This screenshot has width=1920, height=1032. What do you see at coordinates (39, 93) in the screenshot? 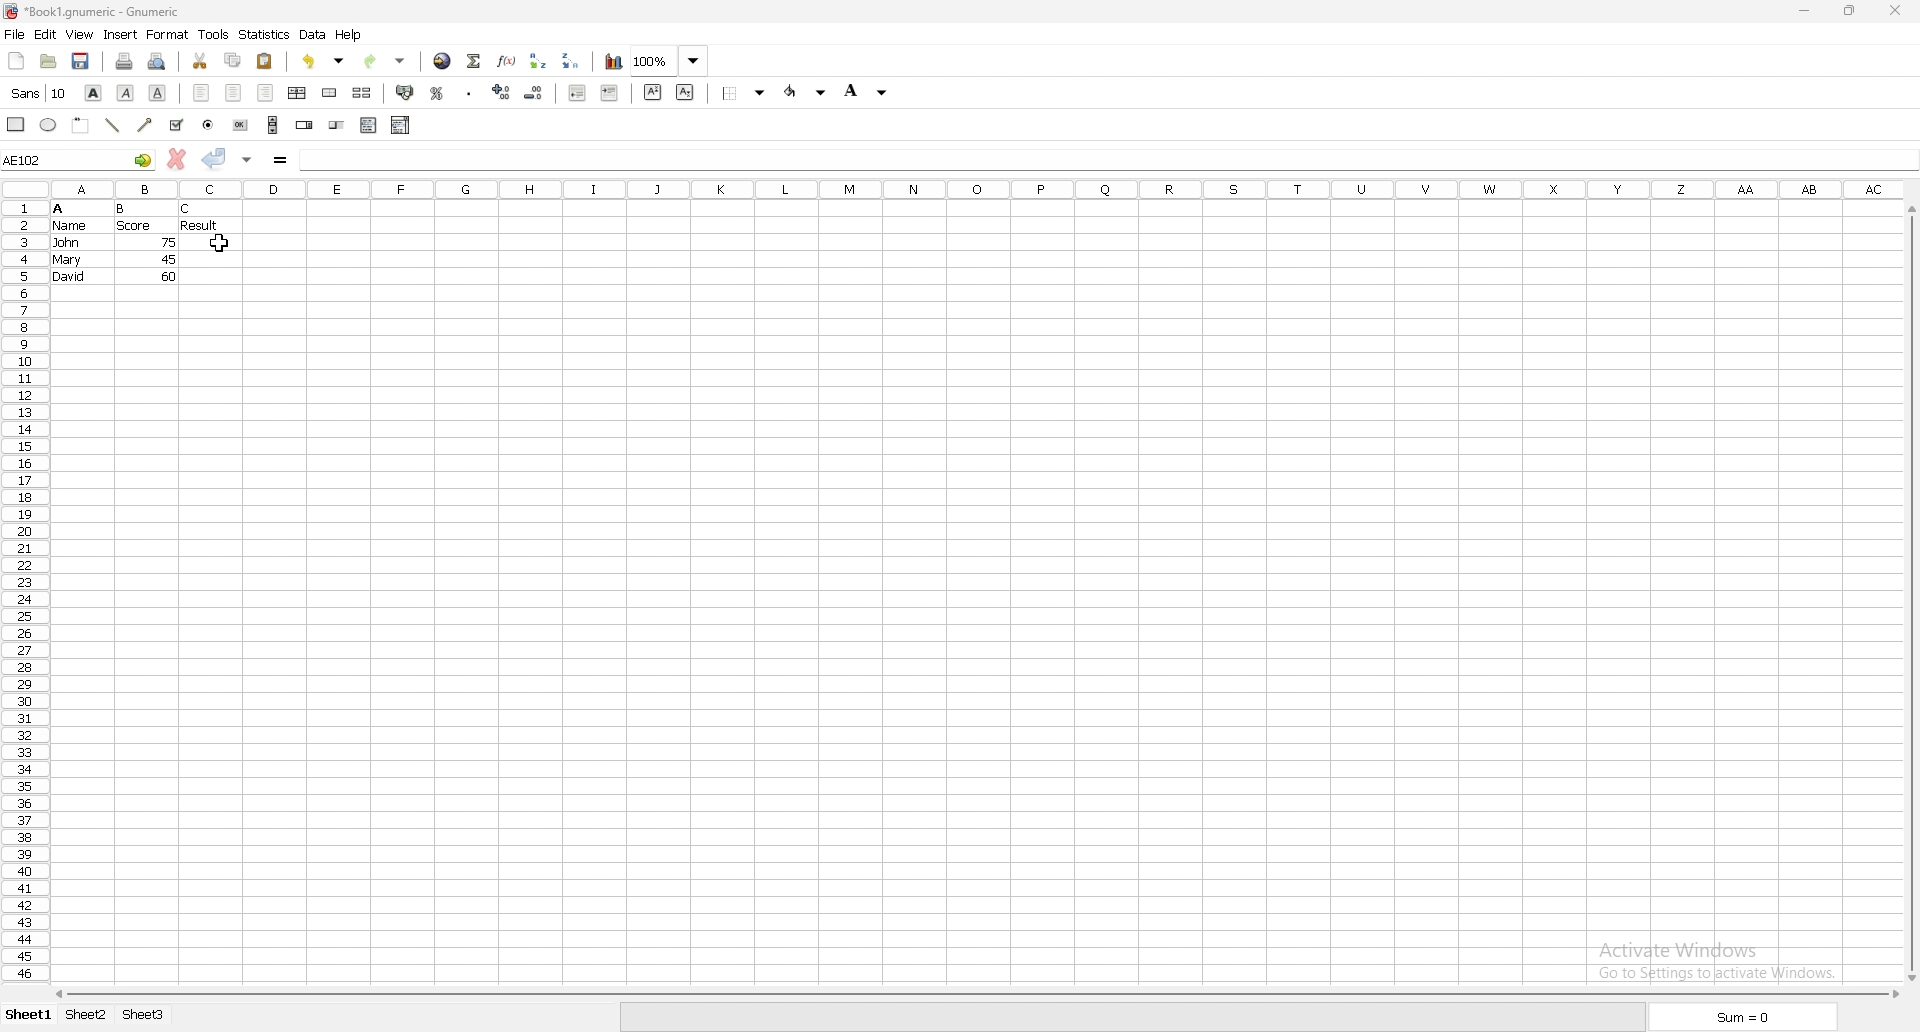
I see `font` at bounding box center [39, 93].